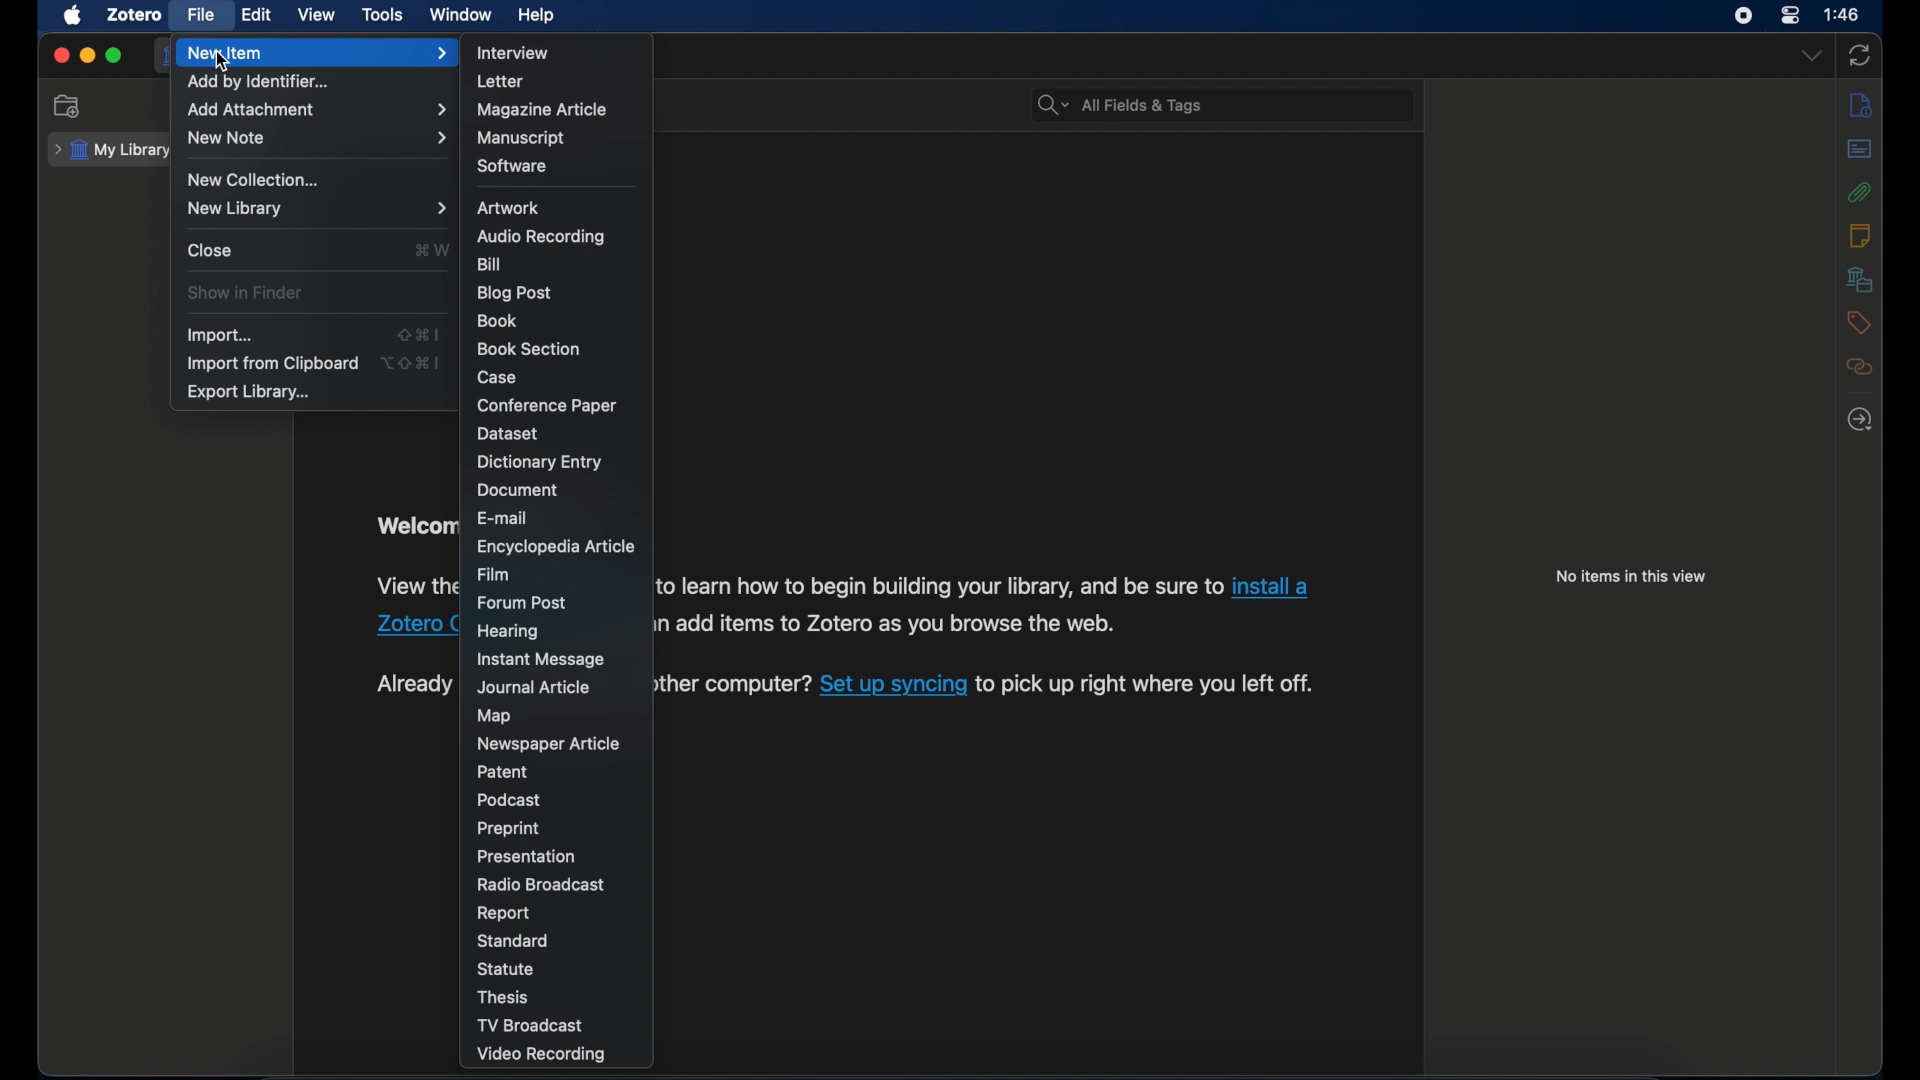 This screenshot has width=1920, height=1080. Describe the element at coordinates (1744, 16) in the screenshot. I see `screen recorder` at that location.